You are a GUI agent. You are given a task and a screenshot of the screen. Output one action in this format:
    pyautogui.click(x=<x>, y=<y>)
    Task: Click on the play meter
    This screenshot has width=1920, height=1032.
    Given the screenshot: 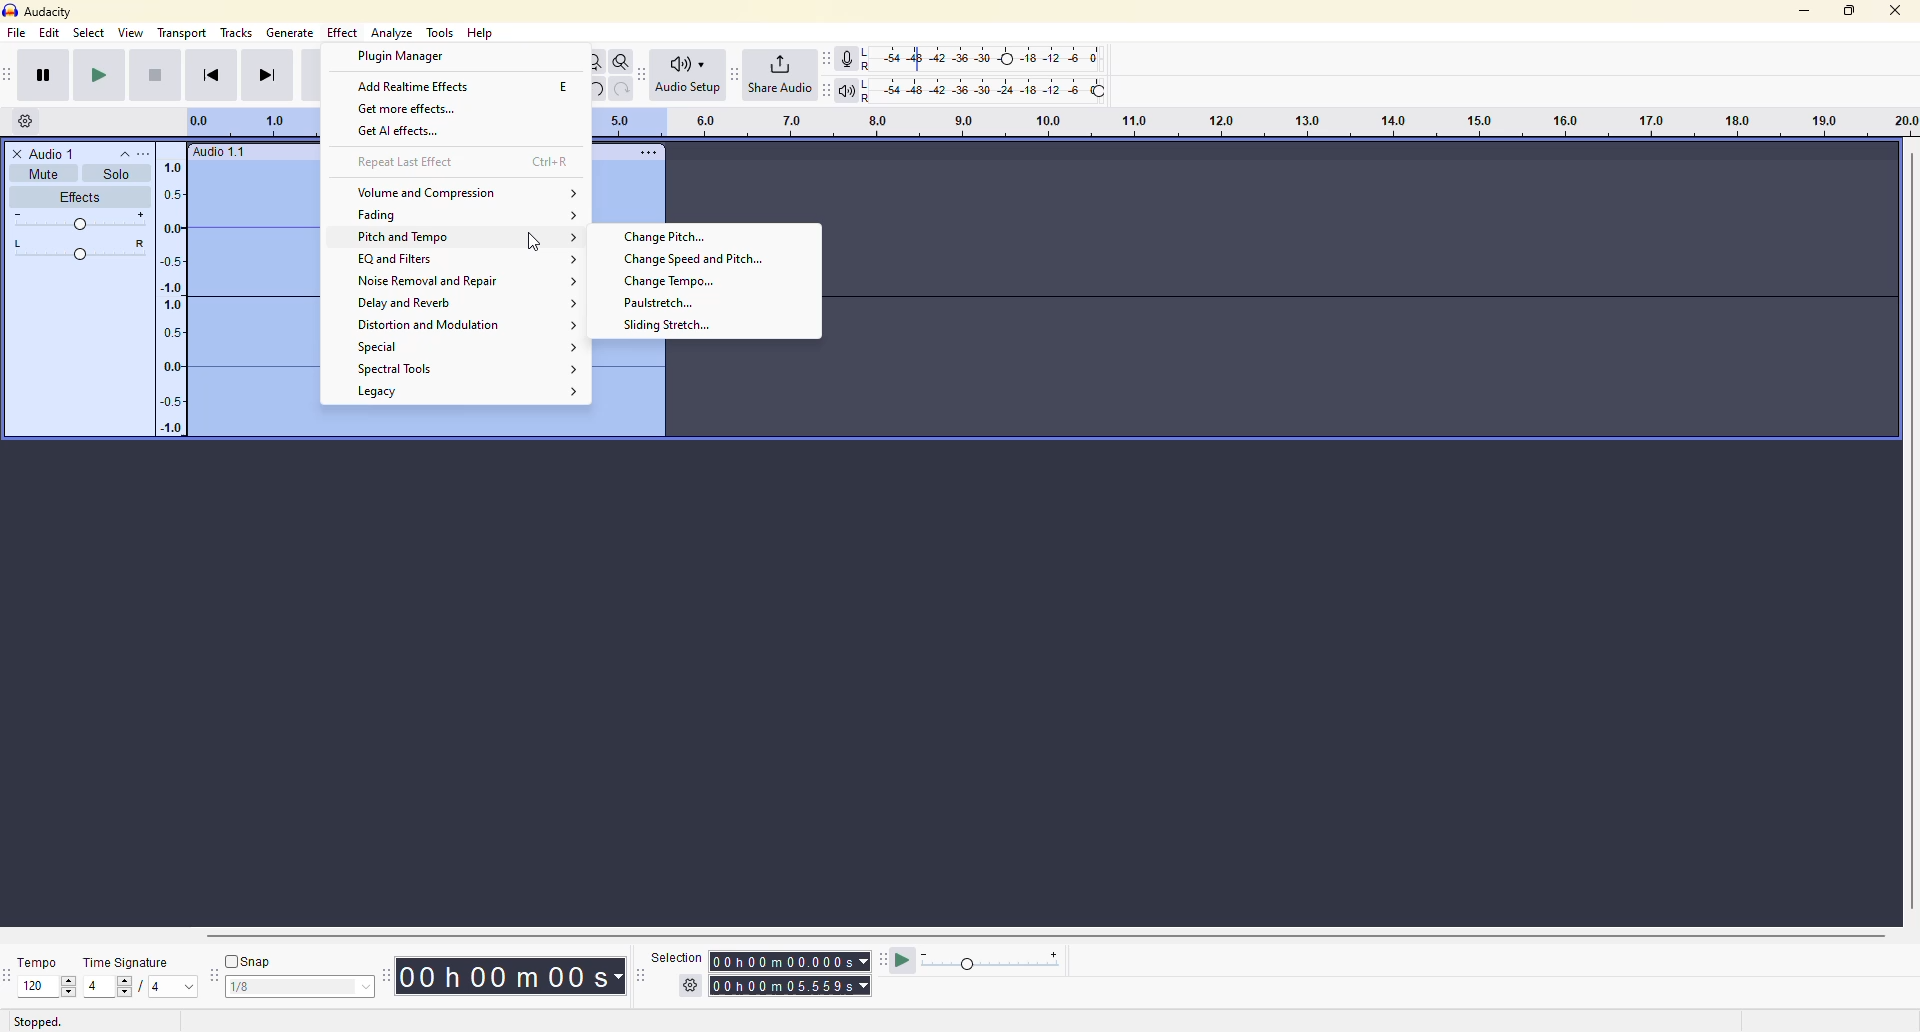 What is the action you would take?
    pyautogui.click(x=993, y=962)
    